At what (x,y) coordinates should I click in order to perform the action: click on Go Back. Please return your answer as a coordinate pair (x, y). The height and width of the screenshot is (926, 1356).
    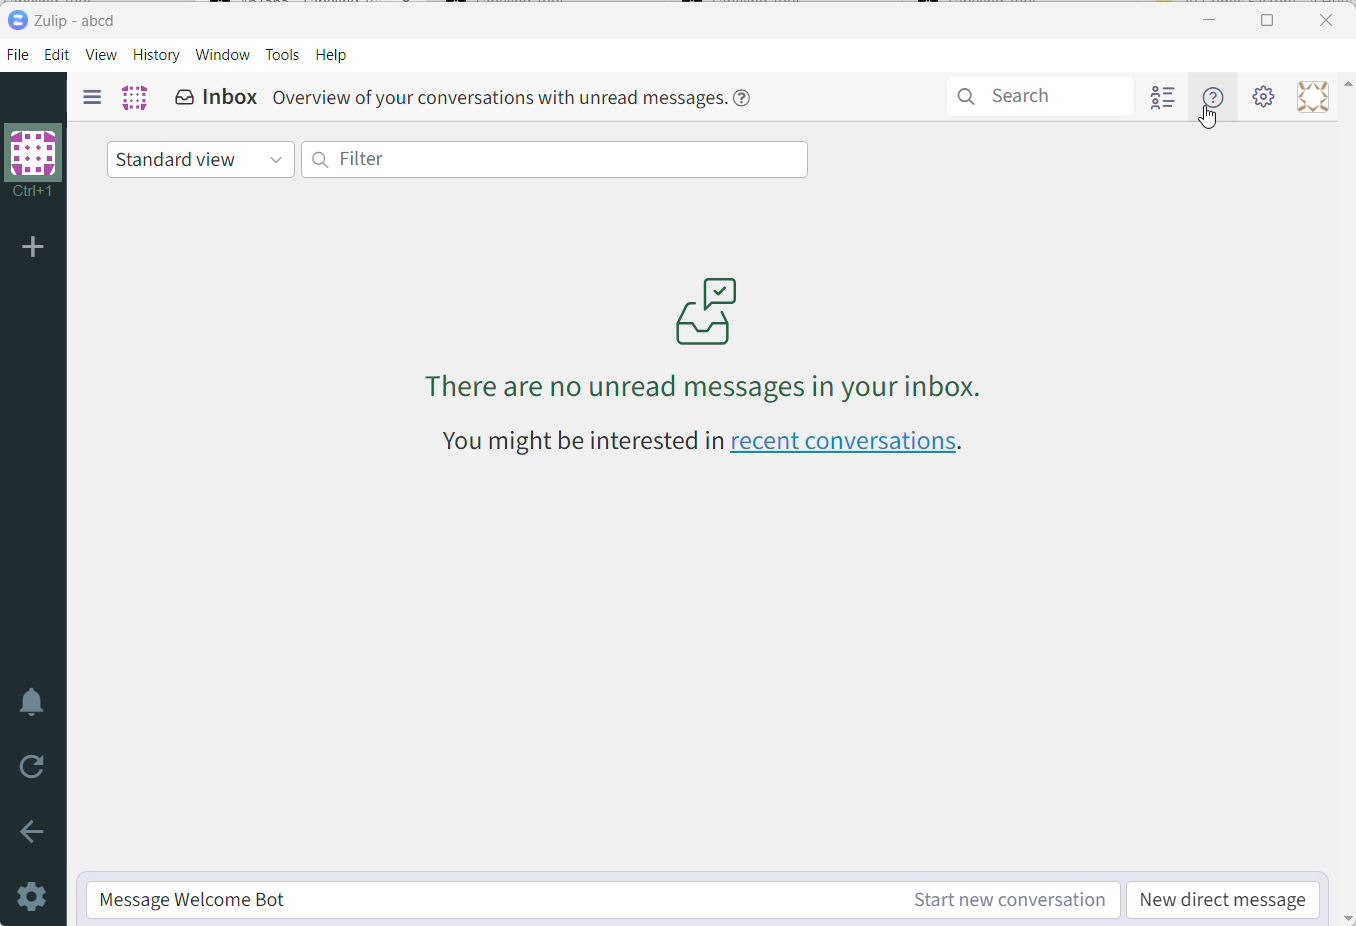
    Looking at the image, I should click on (34, 833).